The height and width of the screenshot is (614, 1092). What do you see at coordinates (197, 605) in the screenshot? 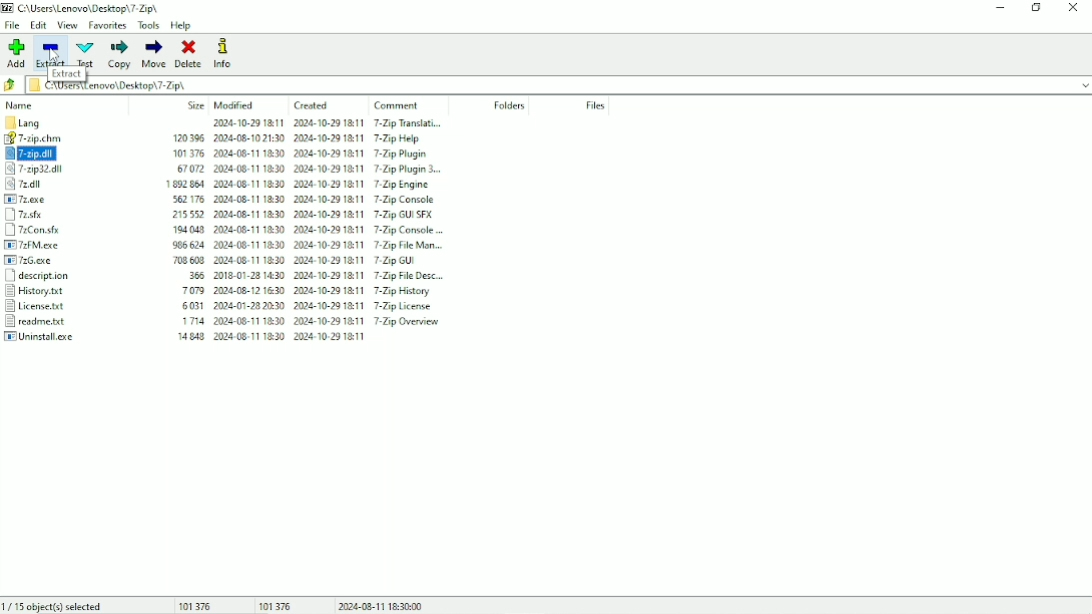
I see `101 376` at bounding box center [197, 605].